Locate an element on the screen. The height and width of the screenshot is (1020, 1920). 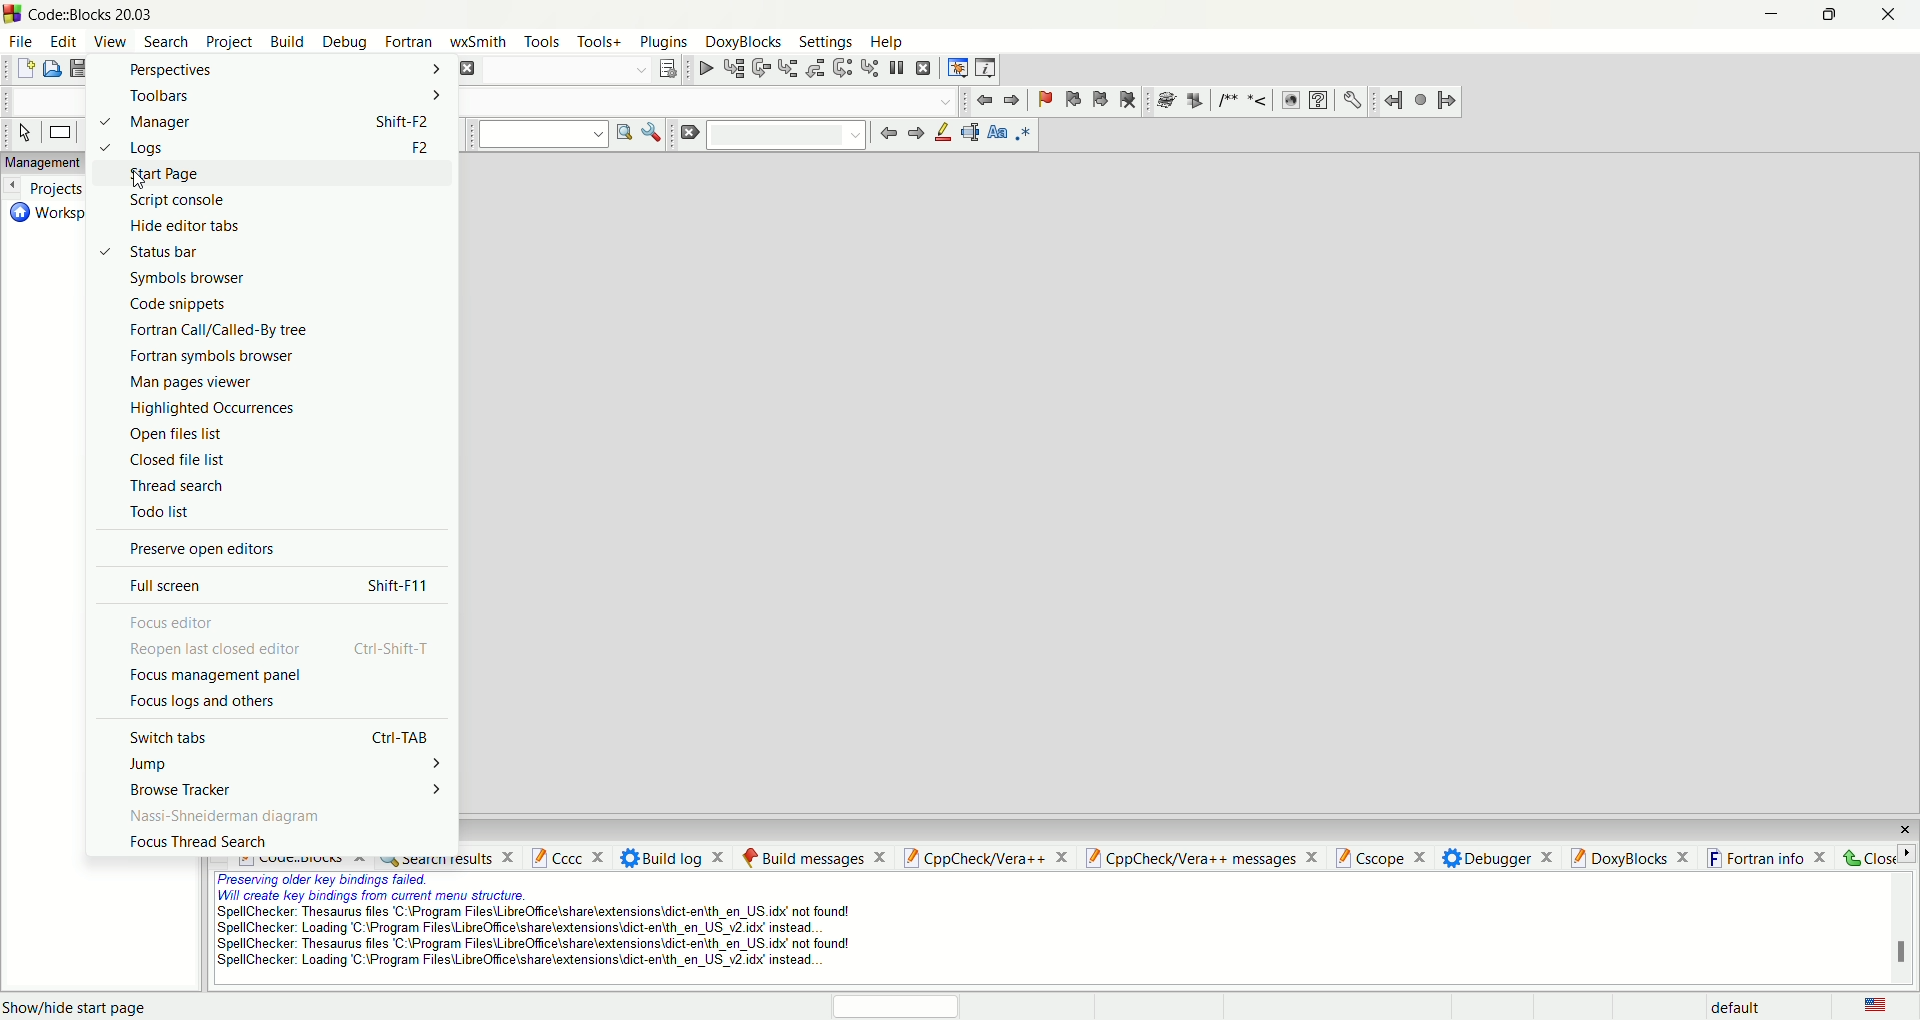
jump forward is located at coordinates (1012, 99).